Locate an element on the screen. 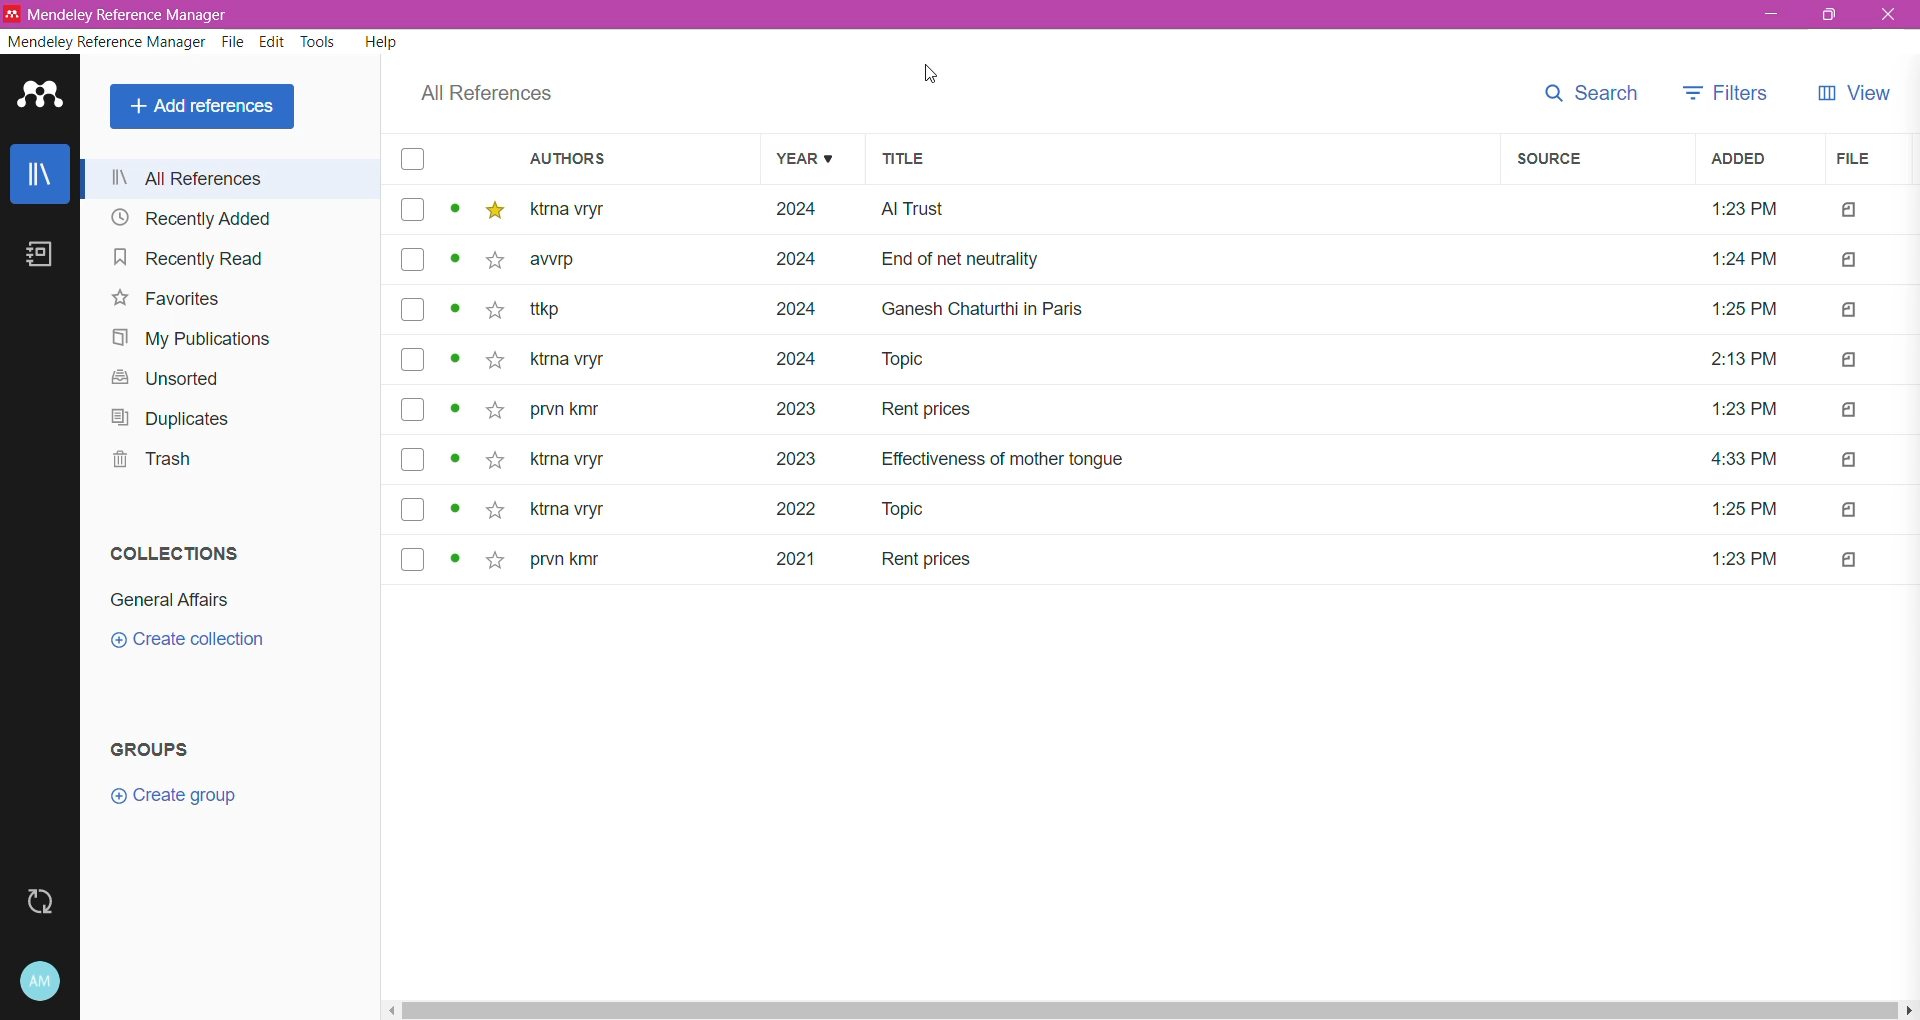 The height and width of the screenshot is (1020, 1920). avvrp is located at coordinates (556, 260).